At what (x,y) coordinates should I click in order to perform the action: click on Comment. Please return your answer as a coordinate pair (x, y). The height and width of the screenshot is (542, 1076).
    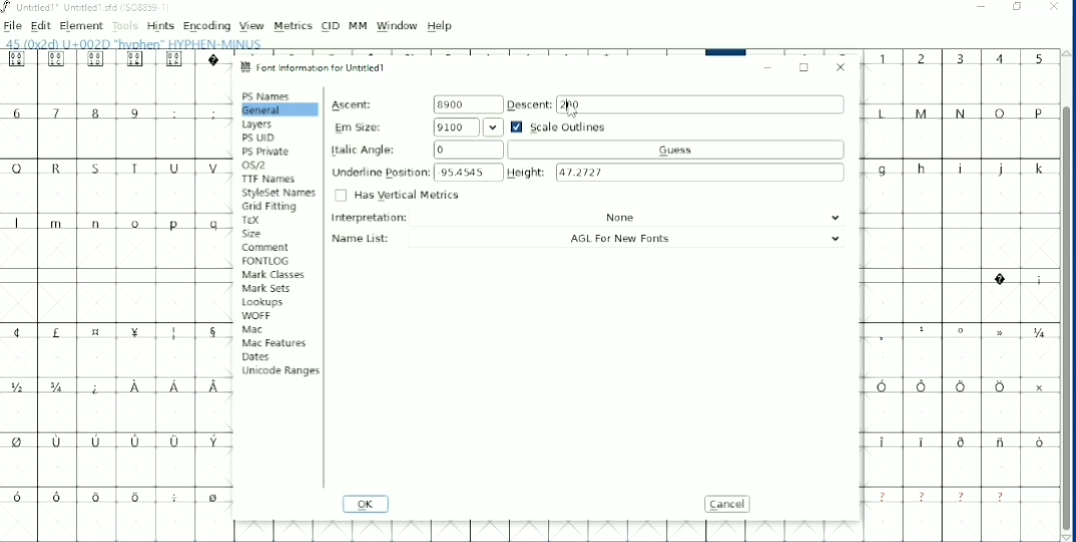
    Looking at the image, I should click on (265, 247).